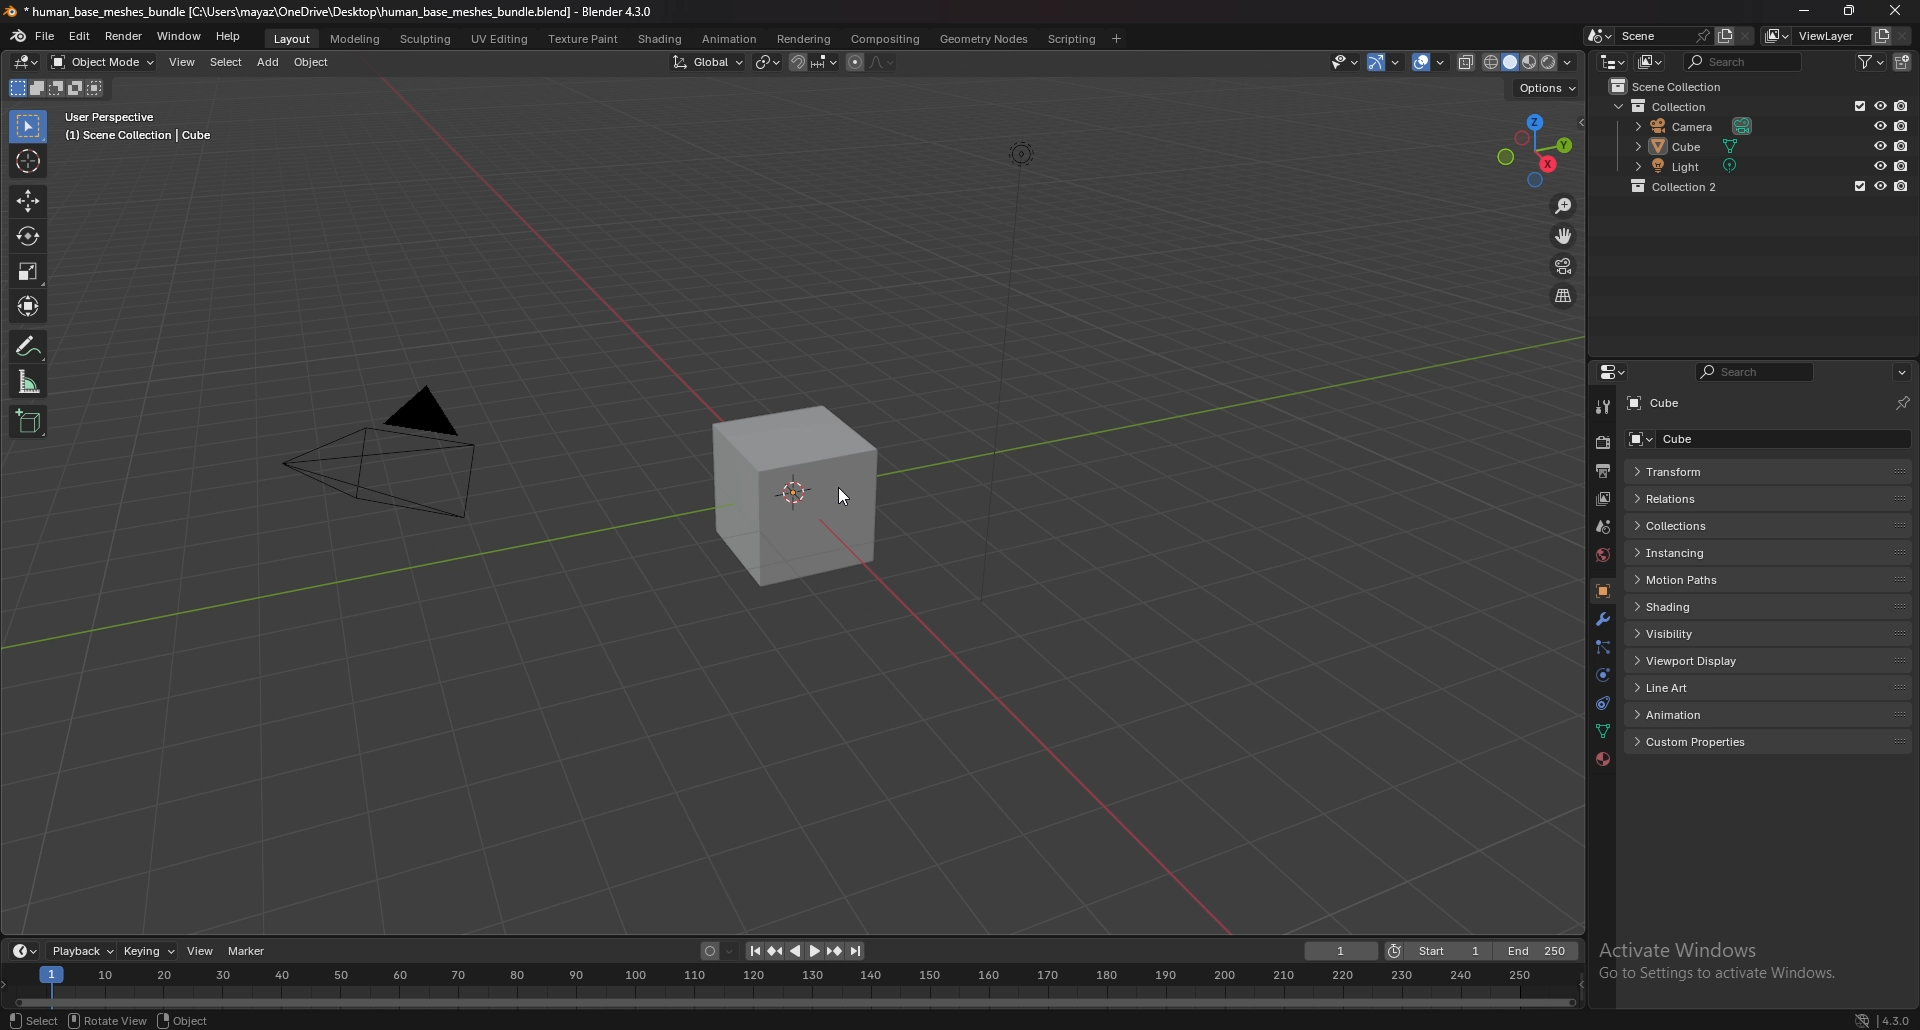 This screenshot has height=1030, width=1920. What do you see at coordinates (1872, 62) in the screenshot?
I see `filter` at bounding box center [1872, 62].